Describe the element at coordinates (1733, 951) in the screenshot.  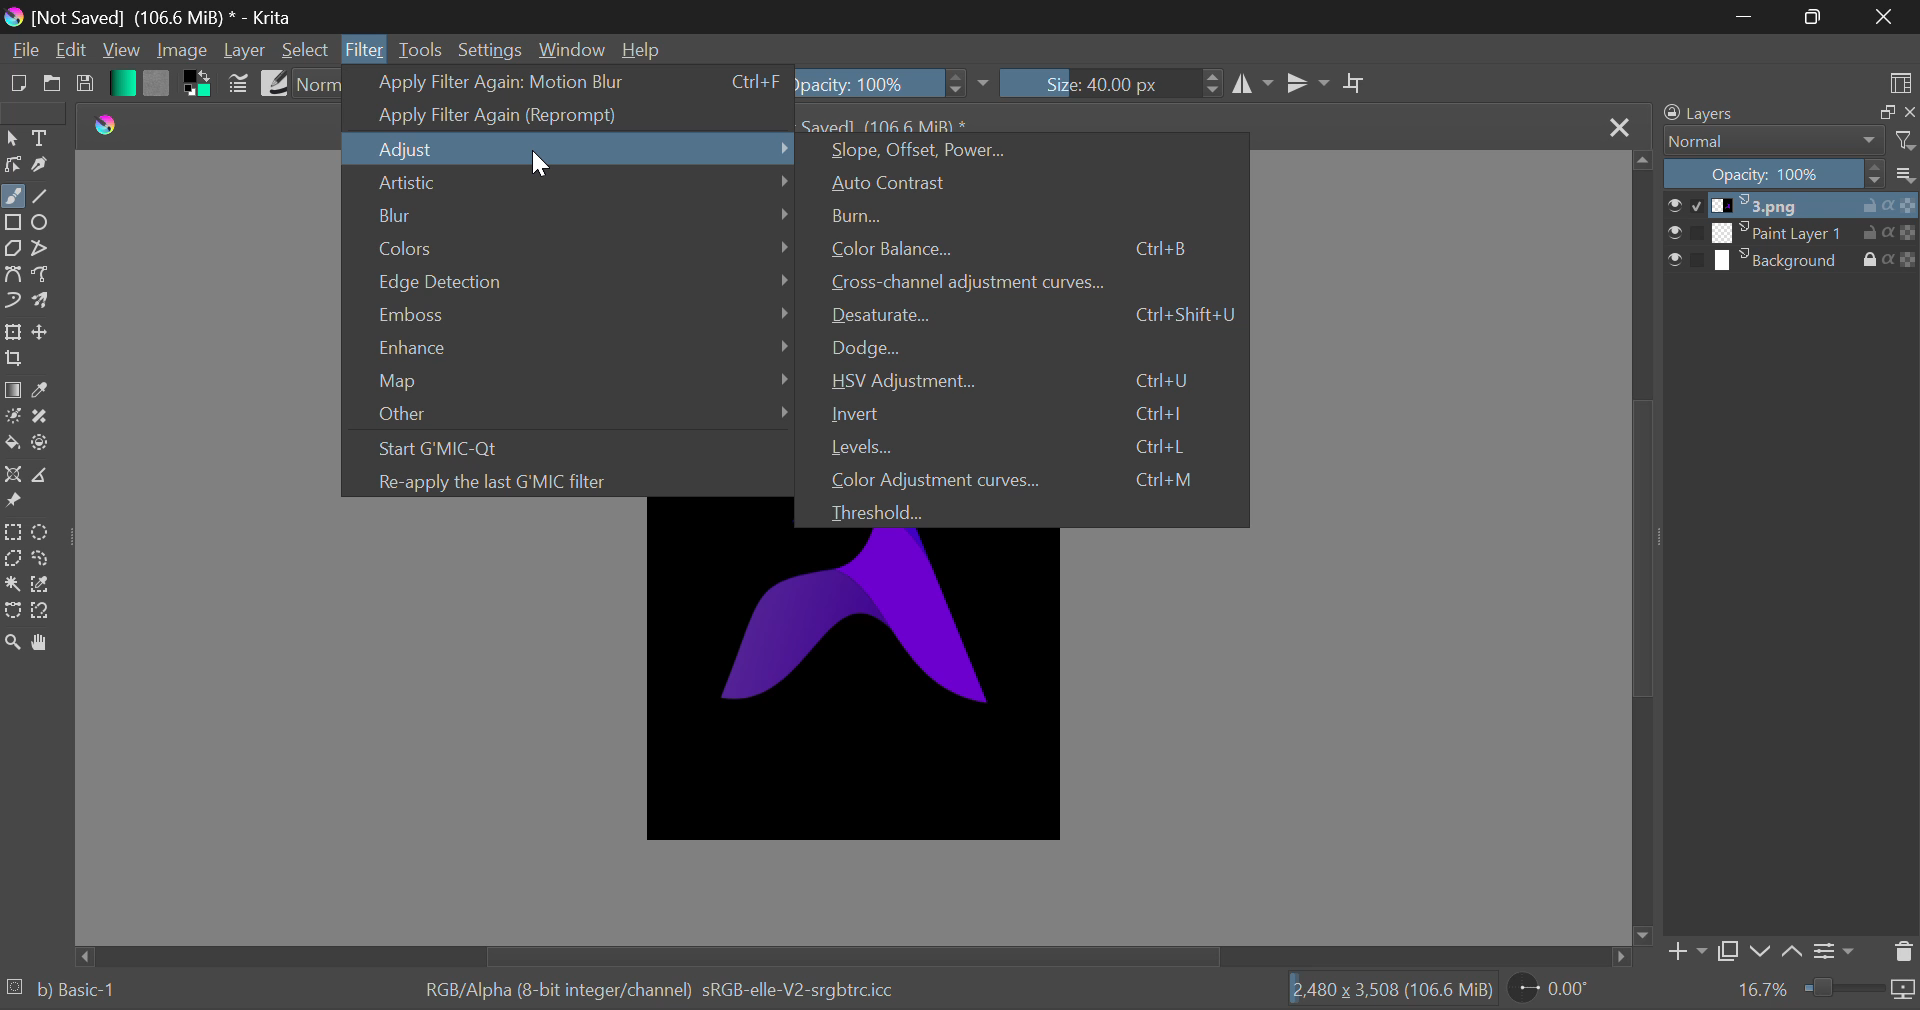
I see `Copy Layer` at that location.